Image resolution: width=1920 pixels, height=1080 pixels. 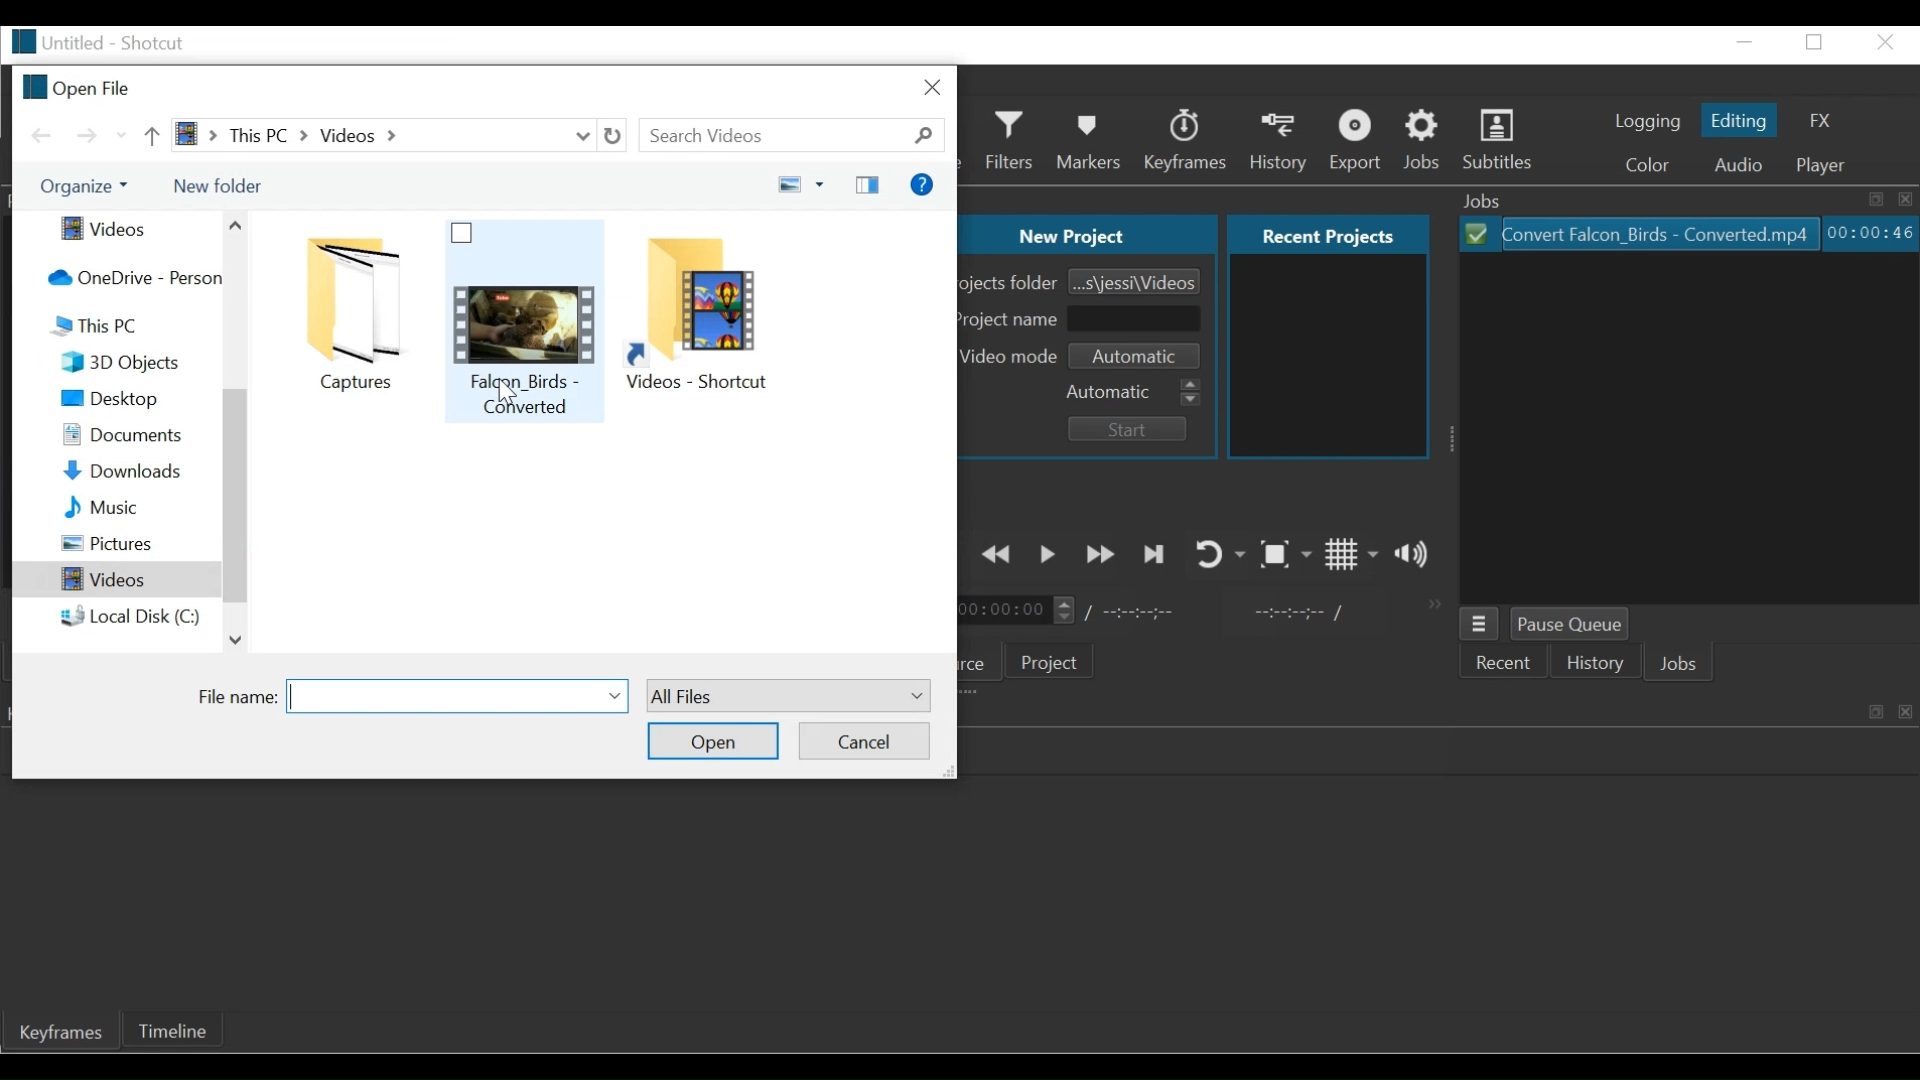 I want to click on Markers, so click(x=1091, y=141).